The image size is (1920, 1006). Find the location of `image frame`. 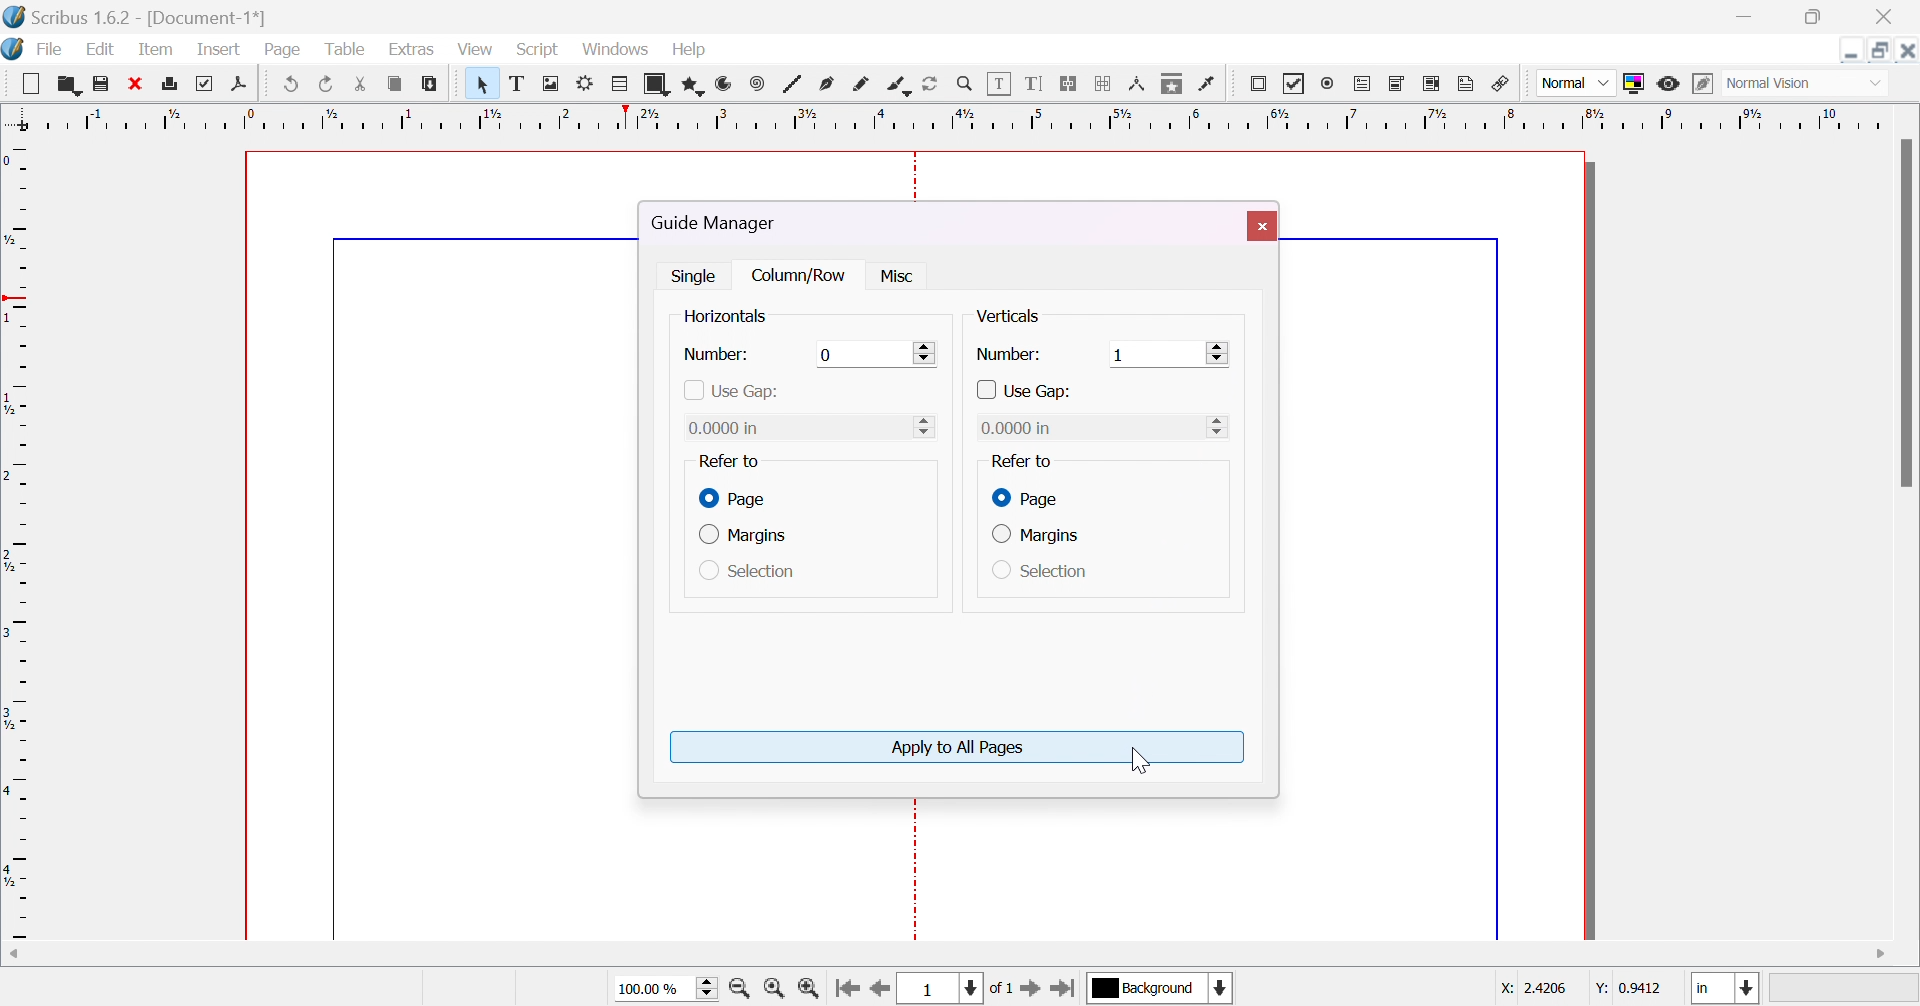

image frame is located at coordinates (555, 85).